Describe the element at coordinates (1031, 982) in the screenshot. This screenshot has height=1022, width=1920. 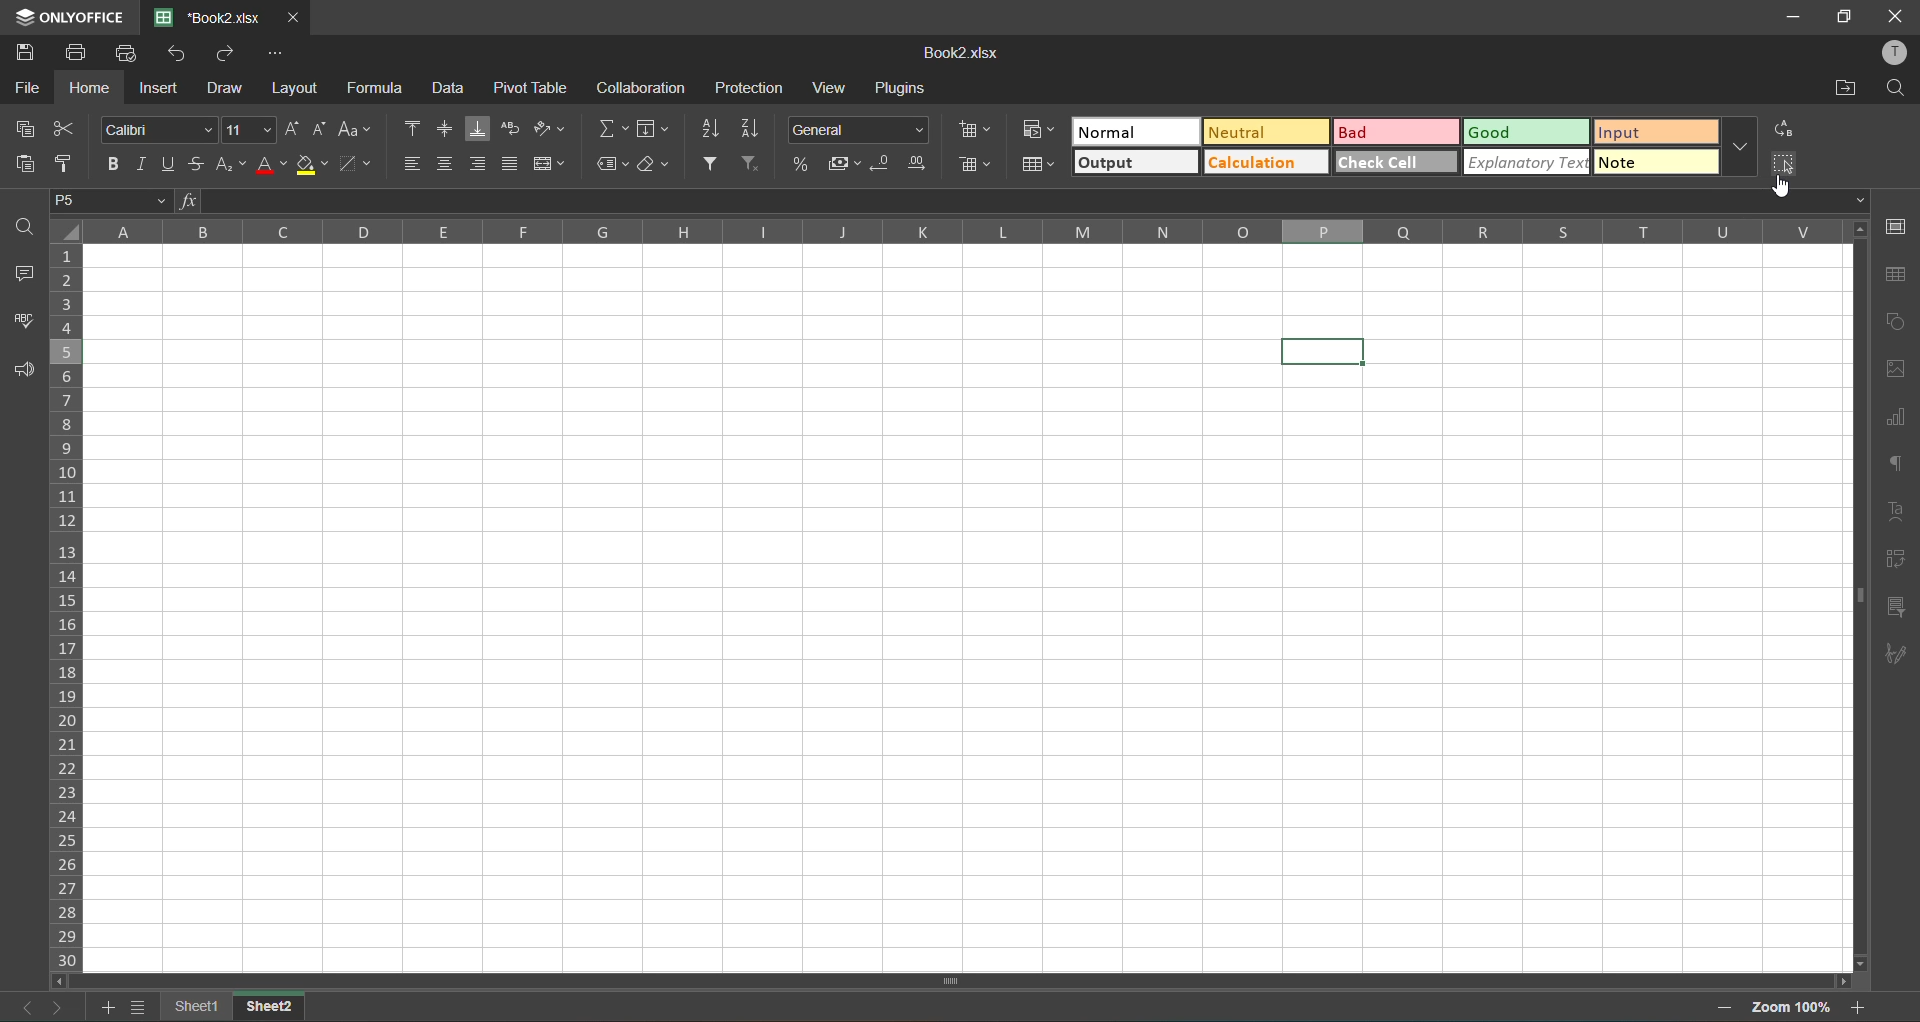
I see `scroll bar` at that location.